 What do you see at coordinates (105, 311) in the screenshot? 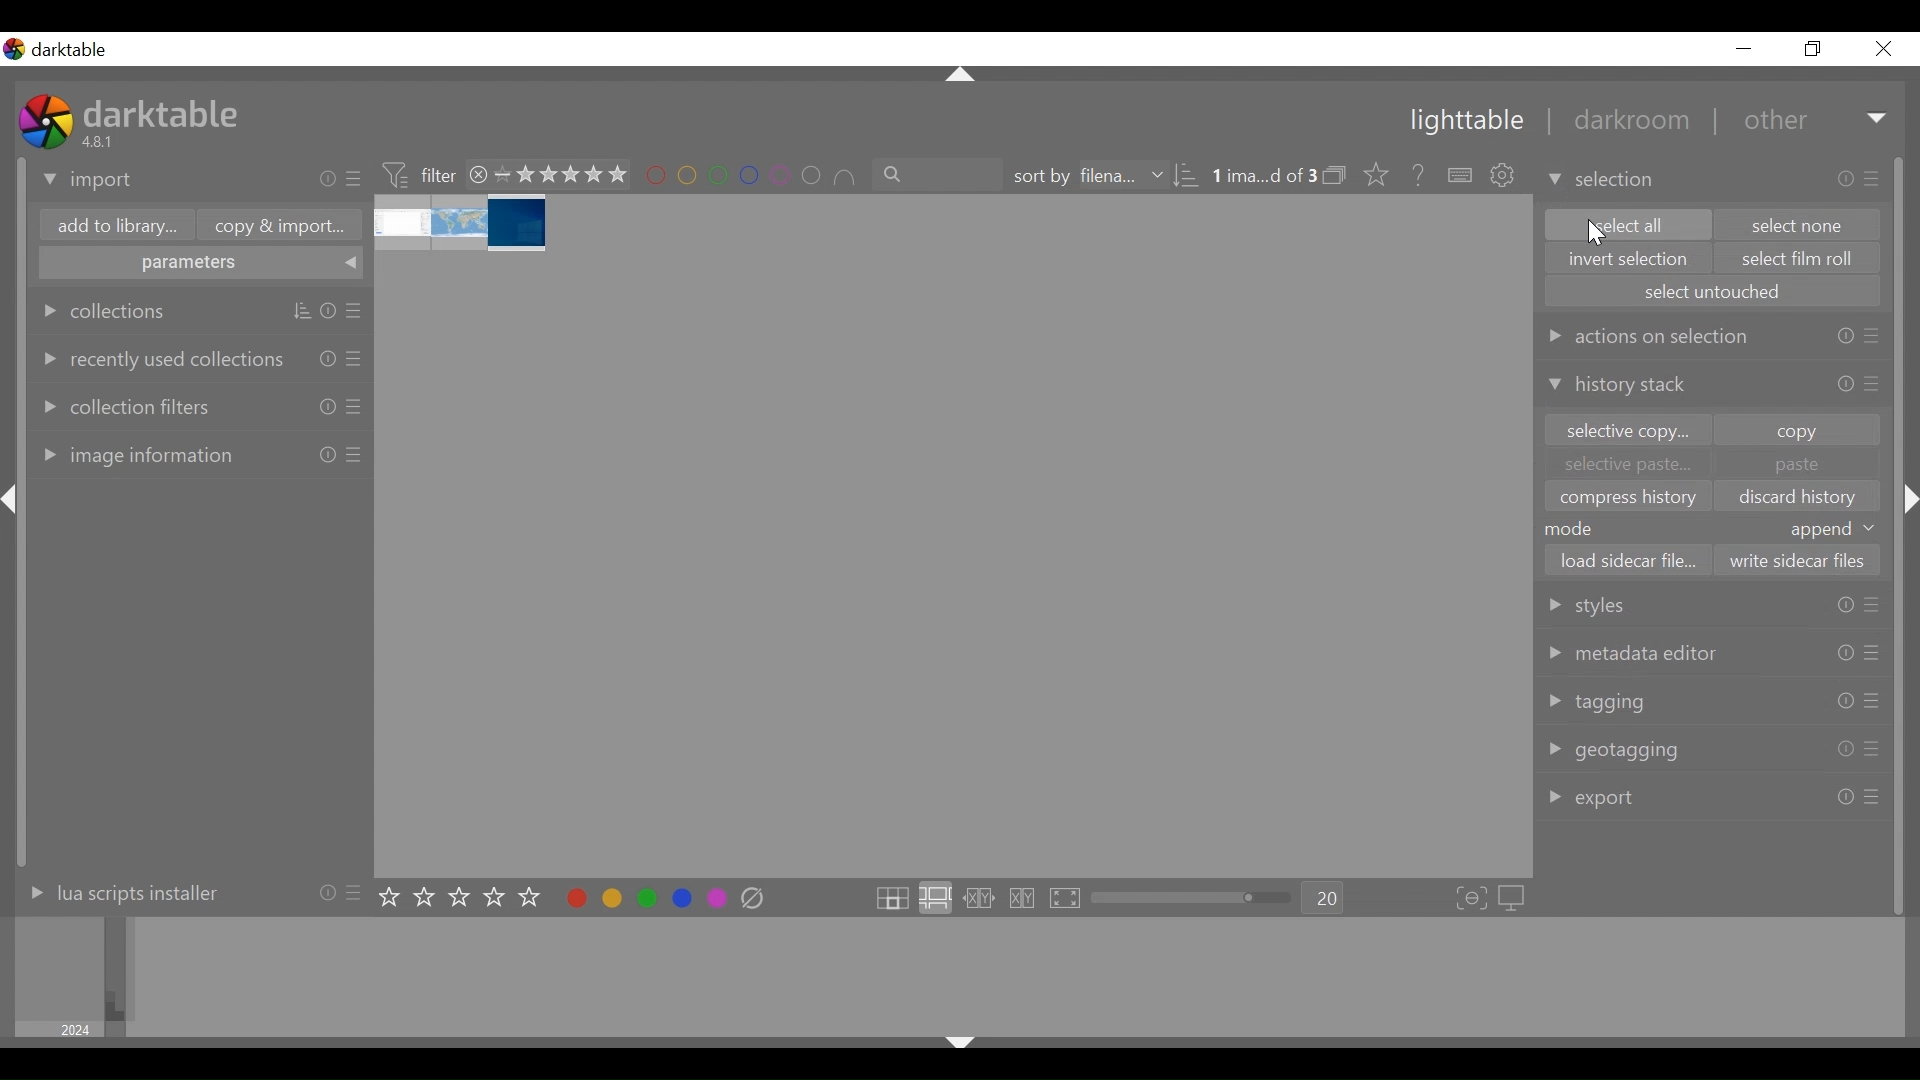
I see `collections` at bounding box center [105, 311].